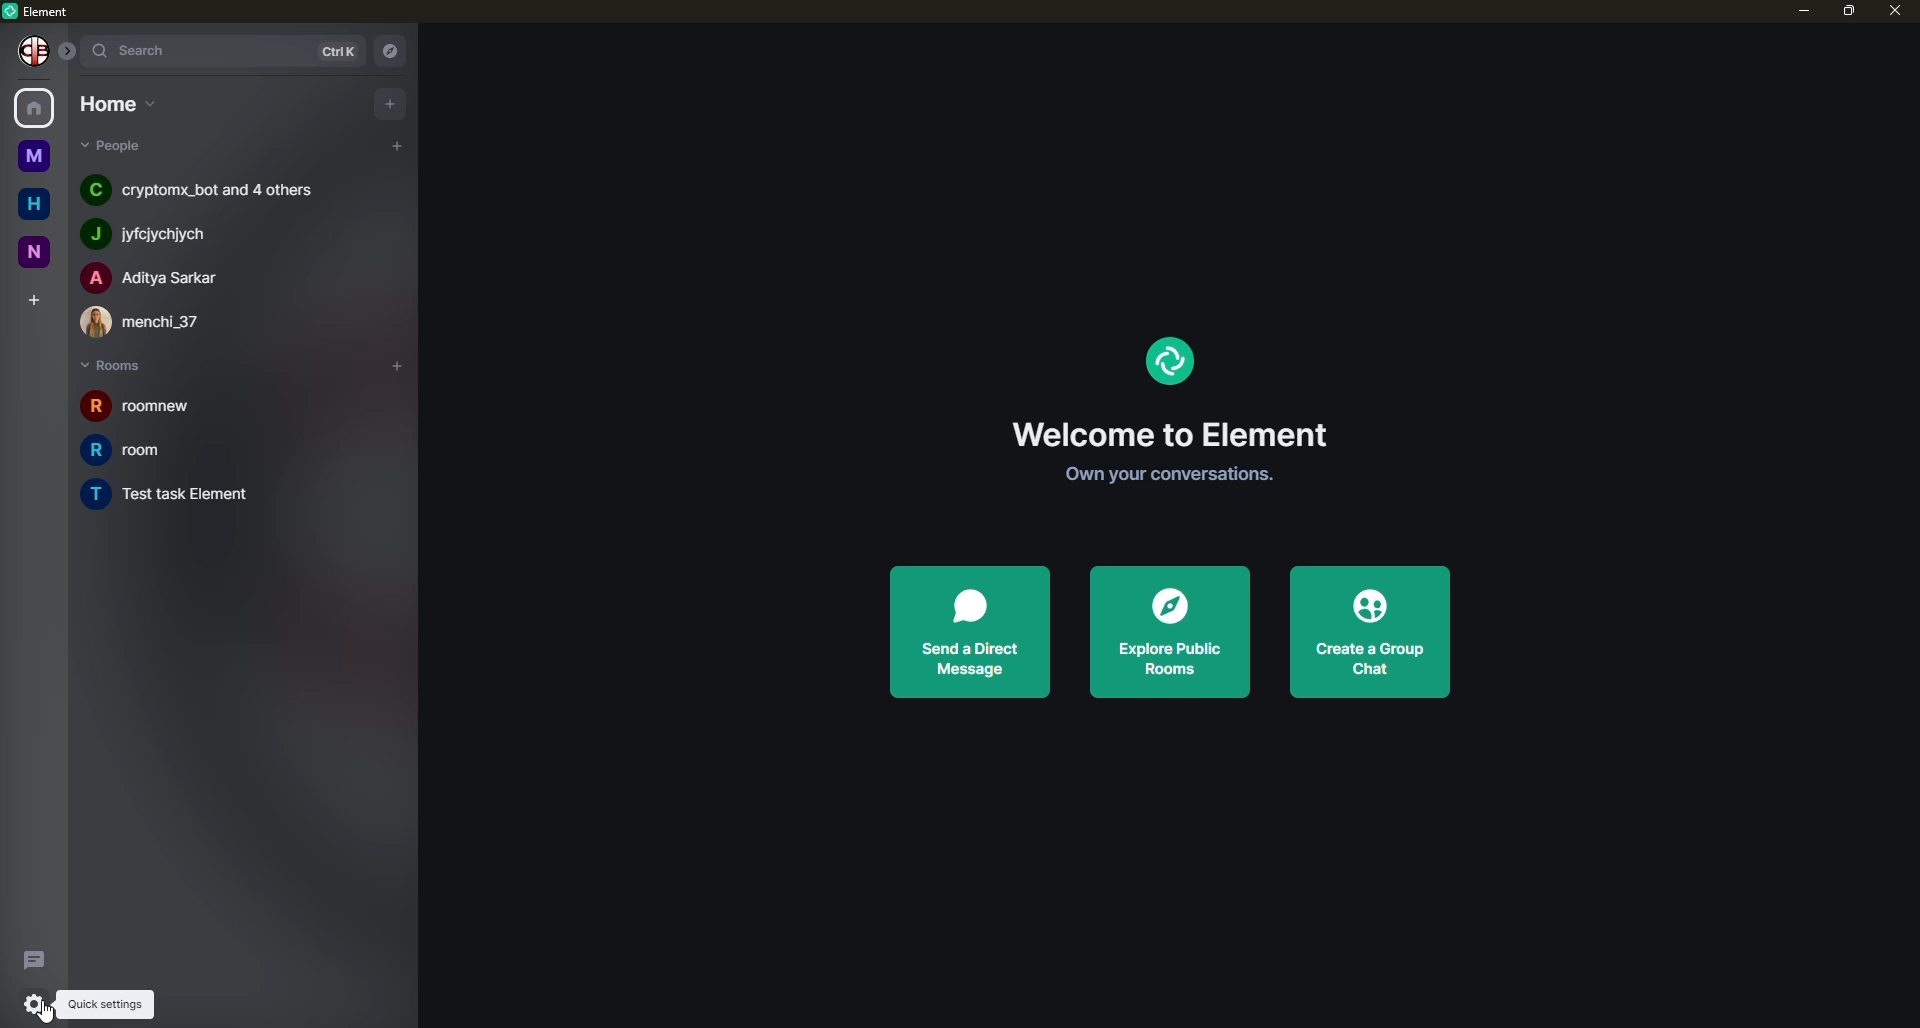  I want to click on navigator, so click(394, 49).